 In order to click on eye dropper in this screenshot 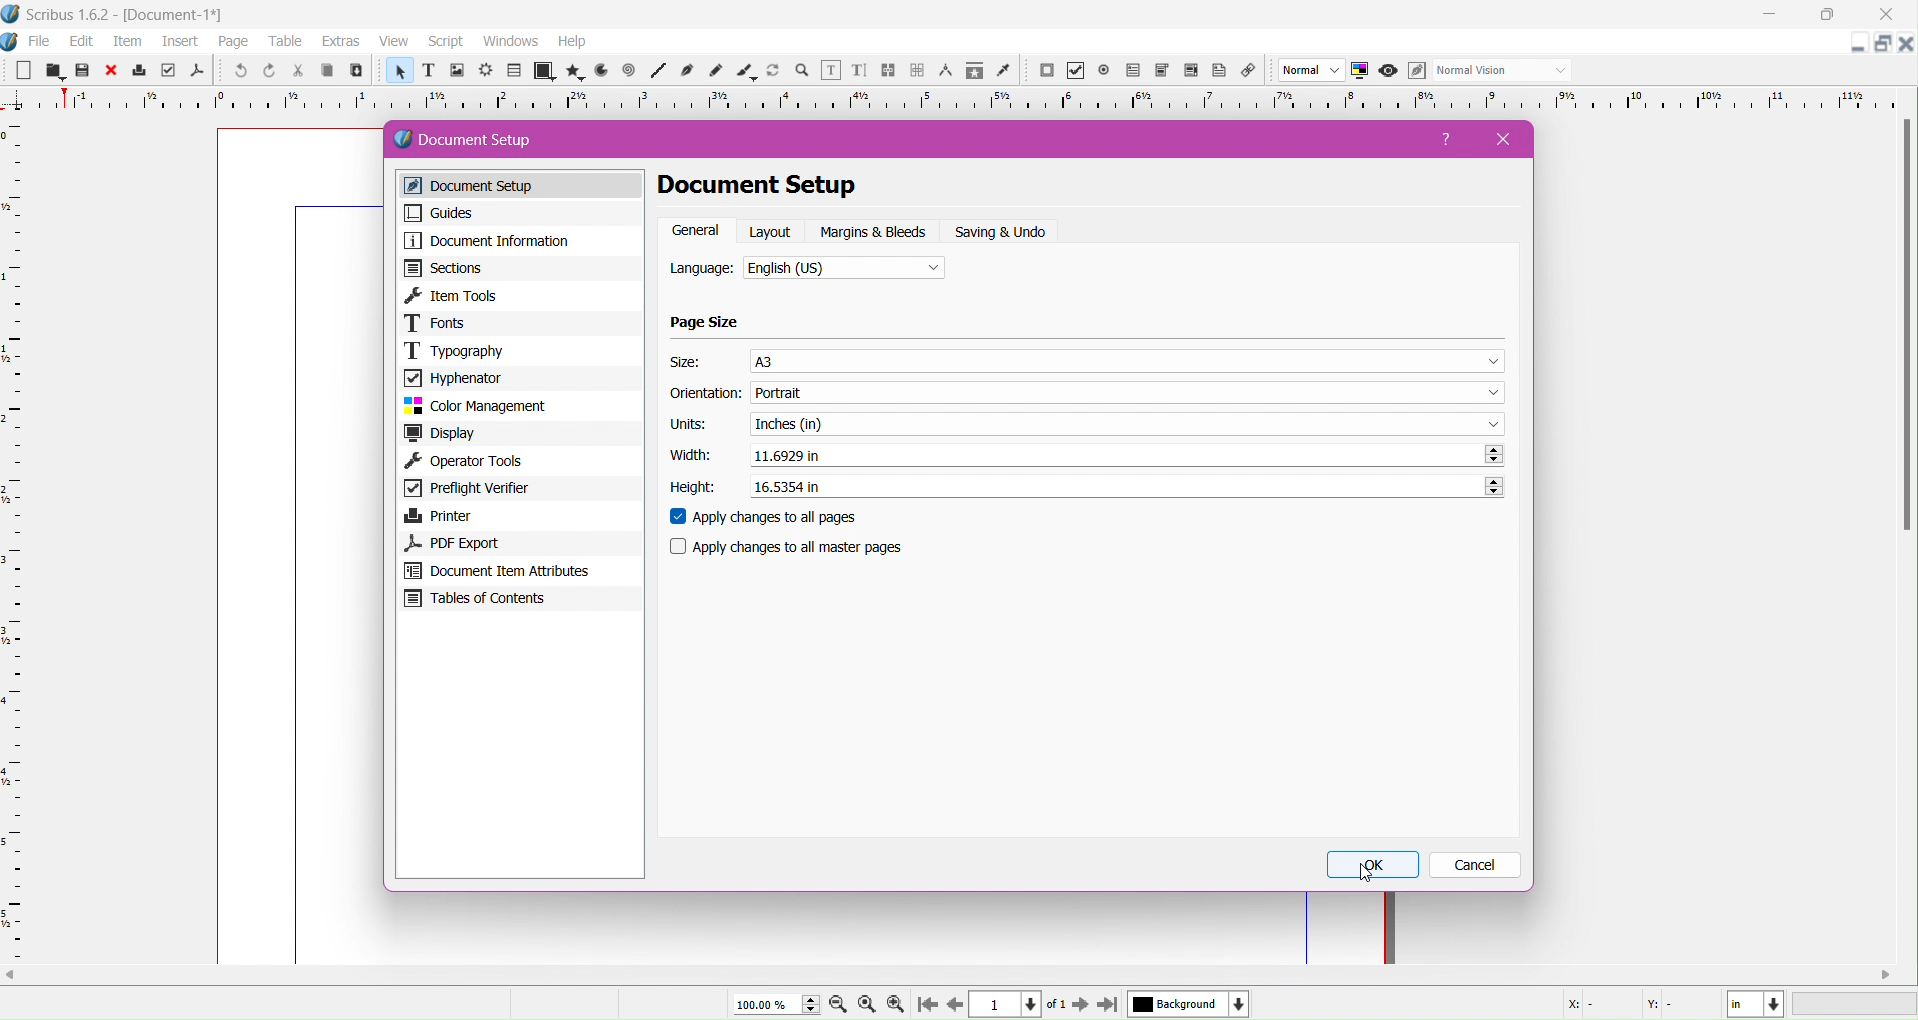, I will do `click(1008, 72)`.